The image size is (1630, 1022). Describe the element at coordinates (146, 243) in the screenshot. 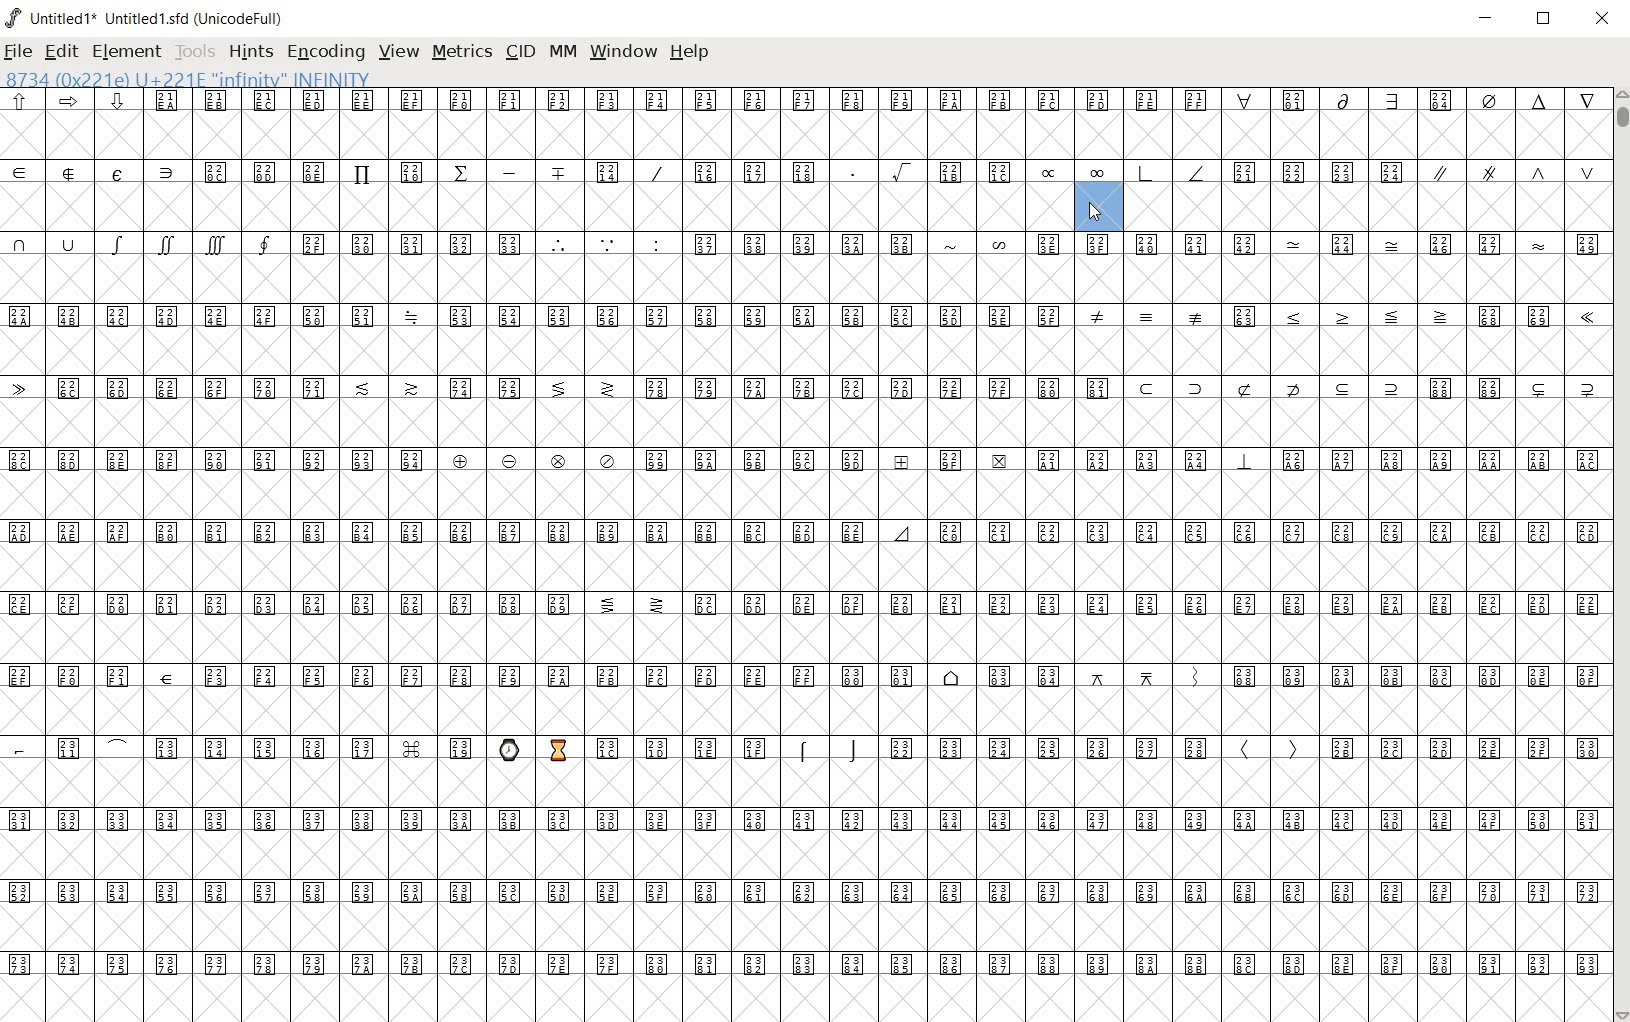

I see `symbols` at that location.